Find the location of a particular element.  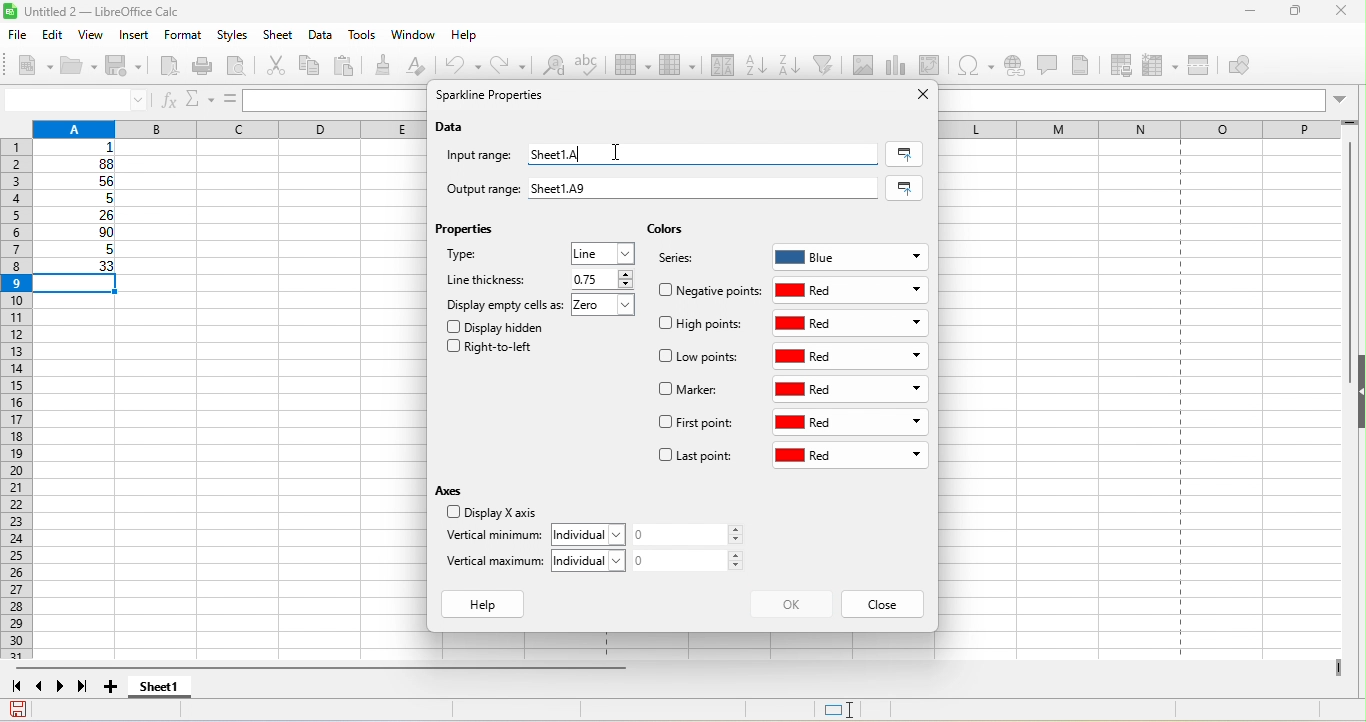

defined print area is located at coordinates (1125, 65).